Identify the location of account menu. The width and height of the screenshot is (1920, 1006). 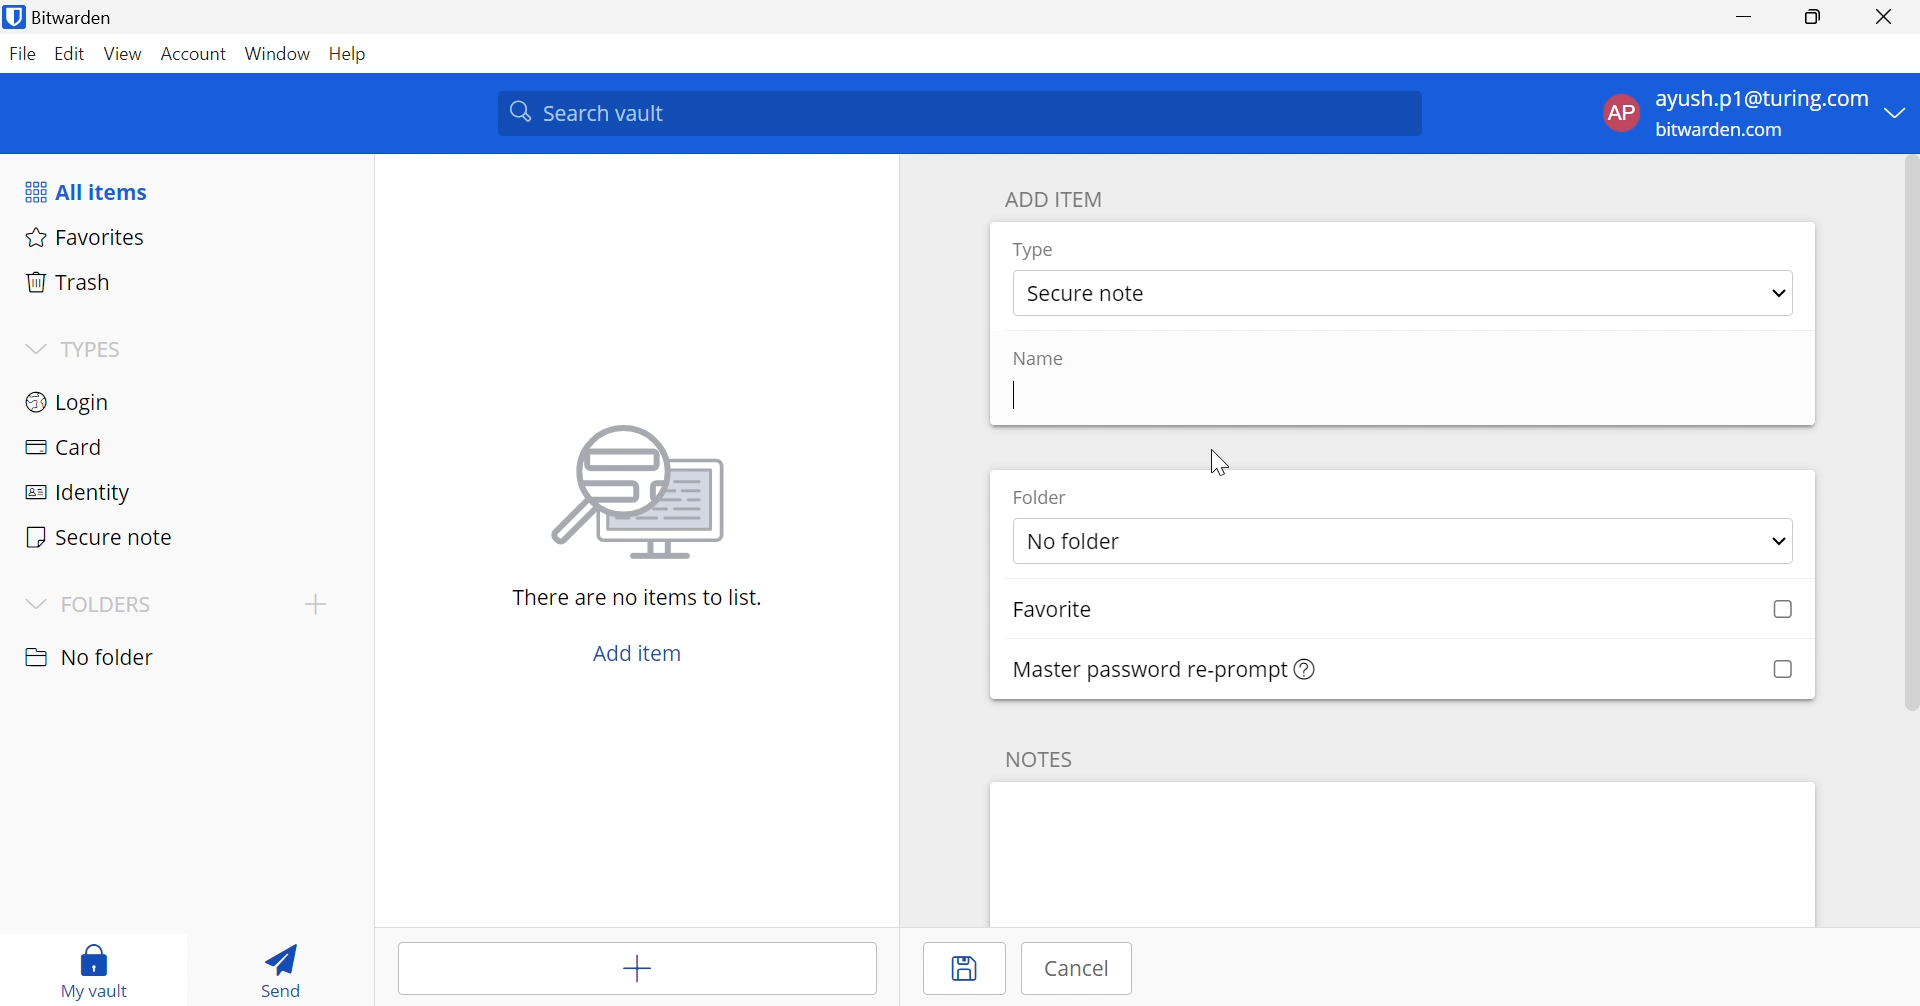
(1751, 114).